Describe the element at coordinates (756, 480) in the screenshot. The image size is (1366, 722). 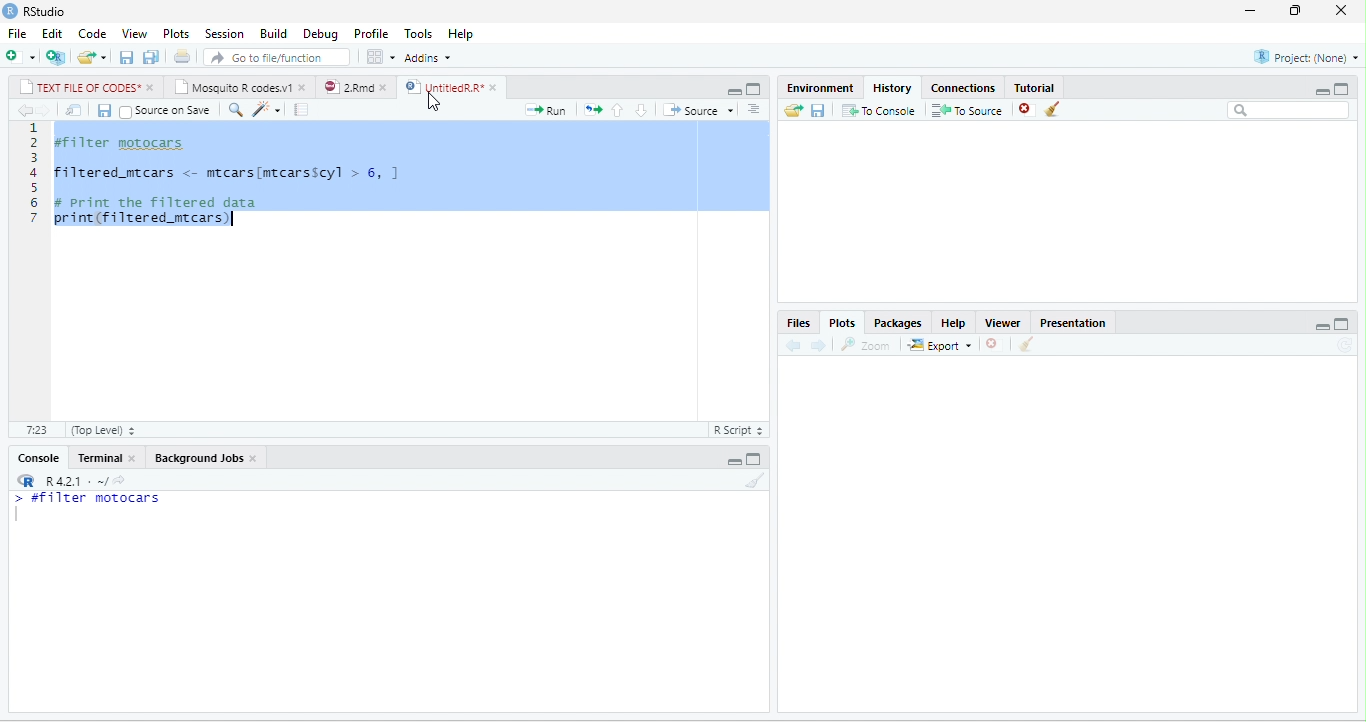
I see `clear` at that location.